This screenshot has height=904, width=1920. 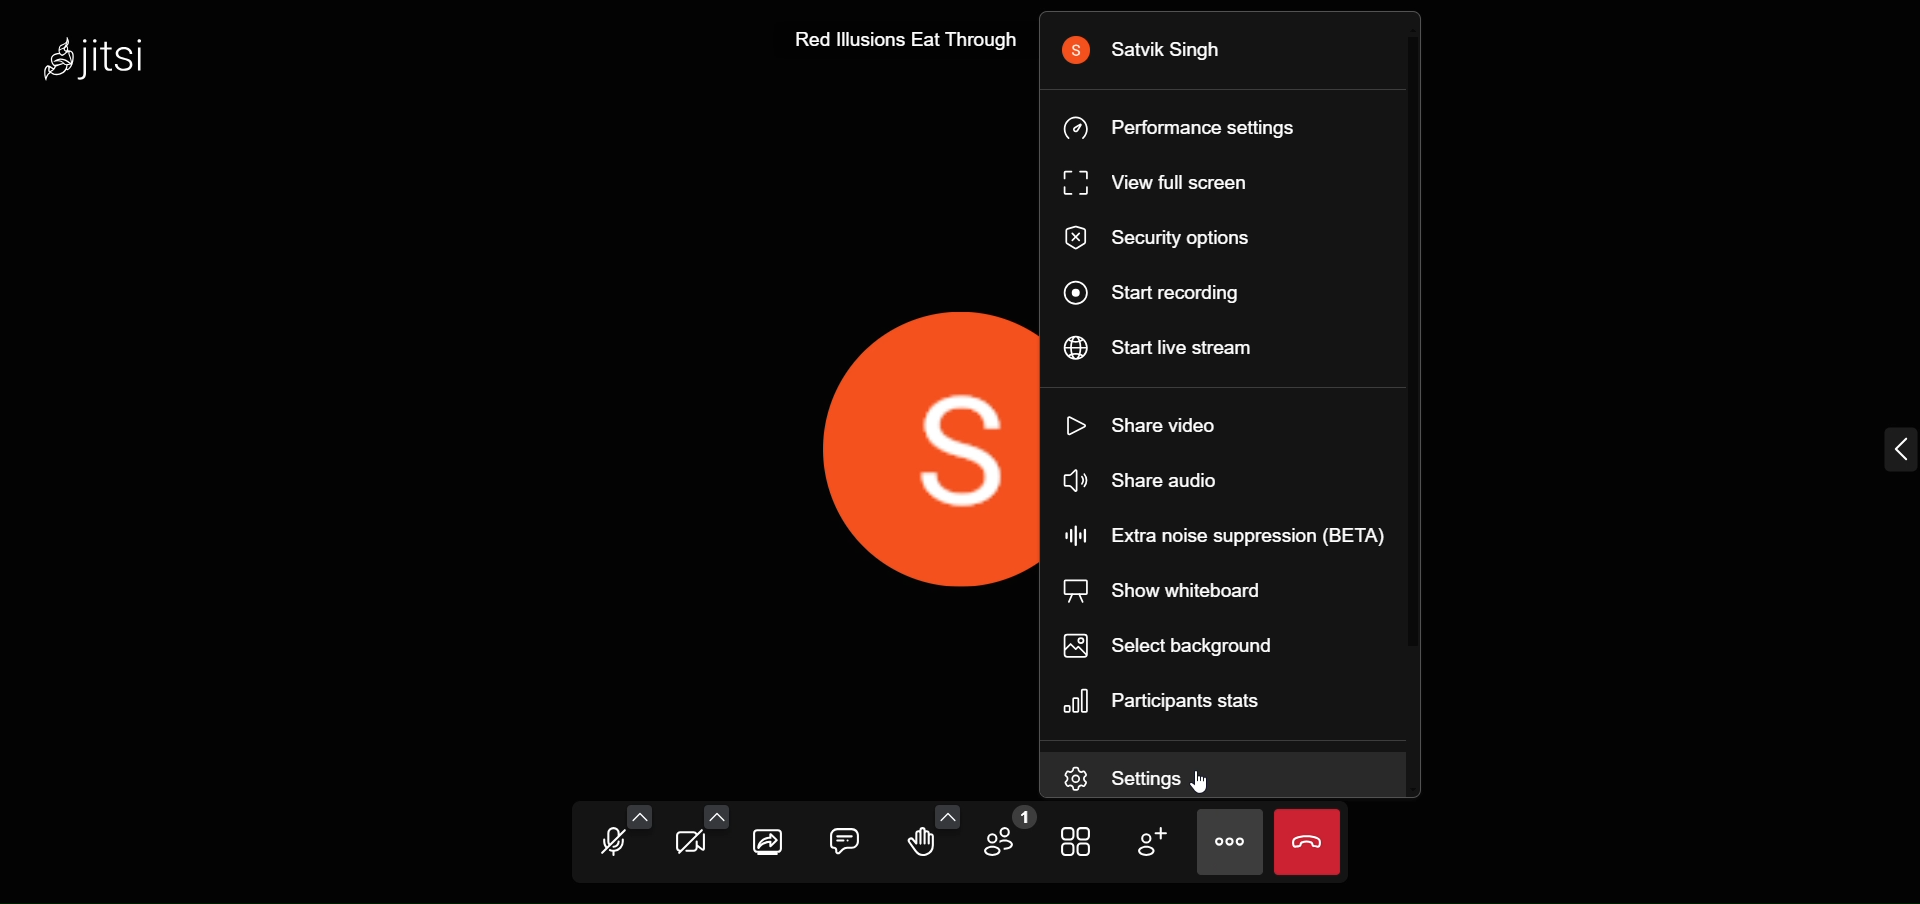 What do you see at coordinates (1150, 51) in the screenshot?
I see `satvik singh` at bounding box center [1150, 51].